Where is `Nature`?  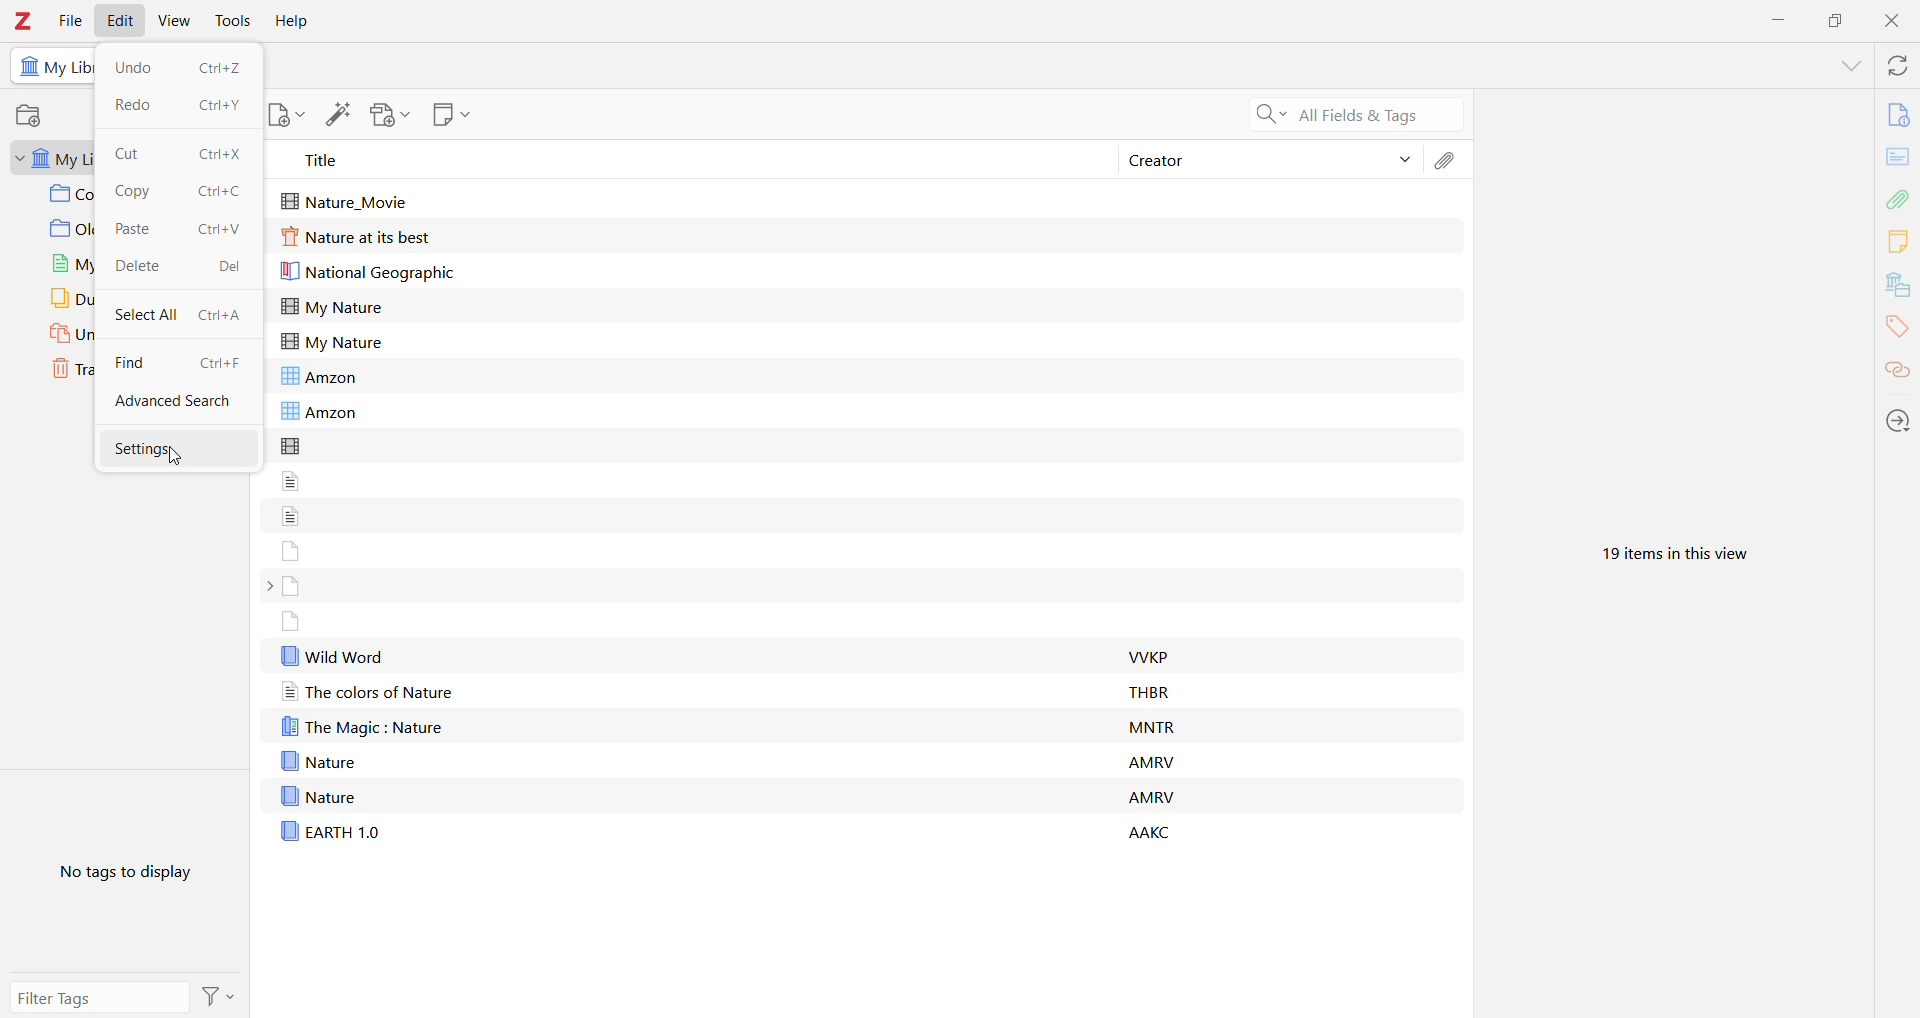
Nature is located at coordinates (318, 761).